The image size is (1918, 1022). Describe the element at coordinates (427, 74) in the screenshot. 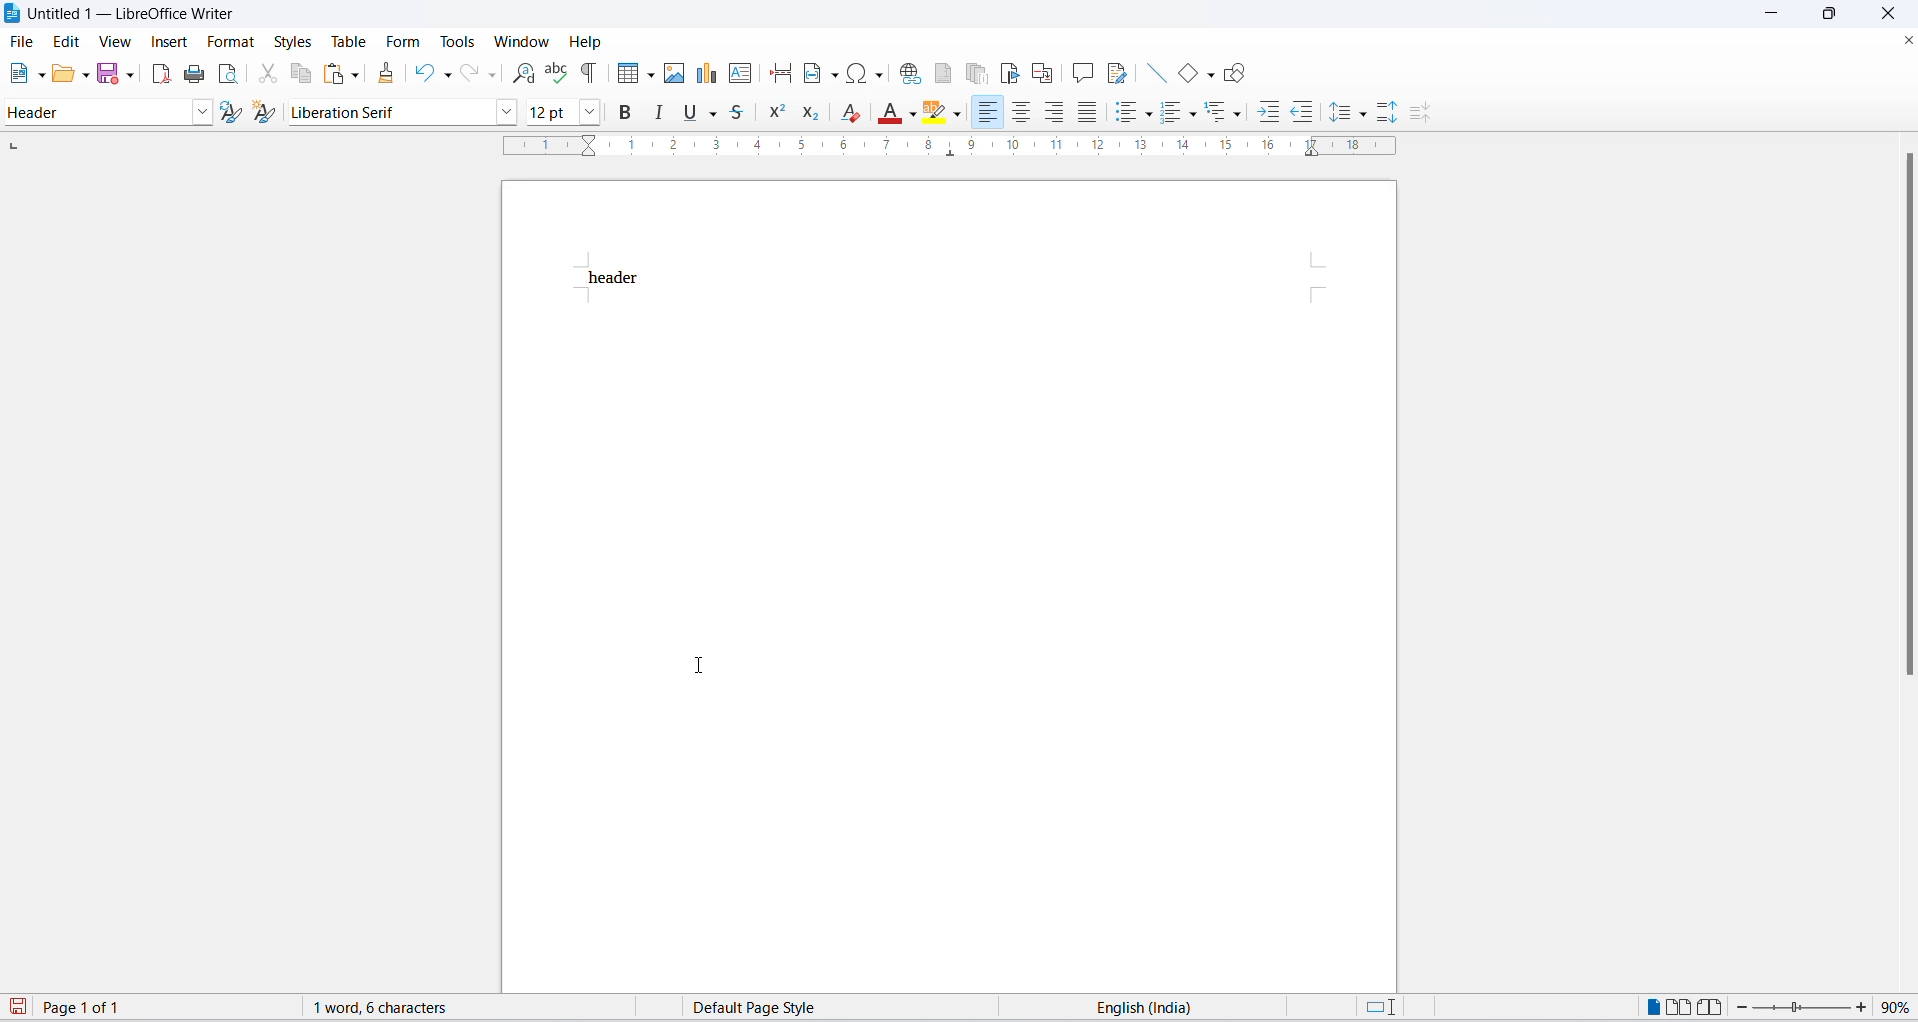

I see `undo` at that location.